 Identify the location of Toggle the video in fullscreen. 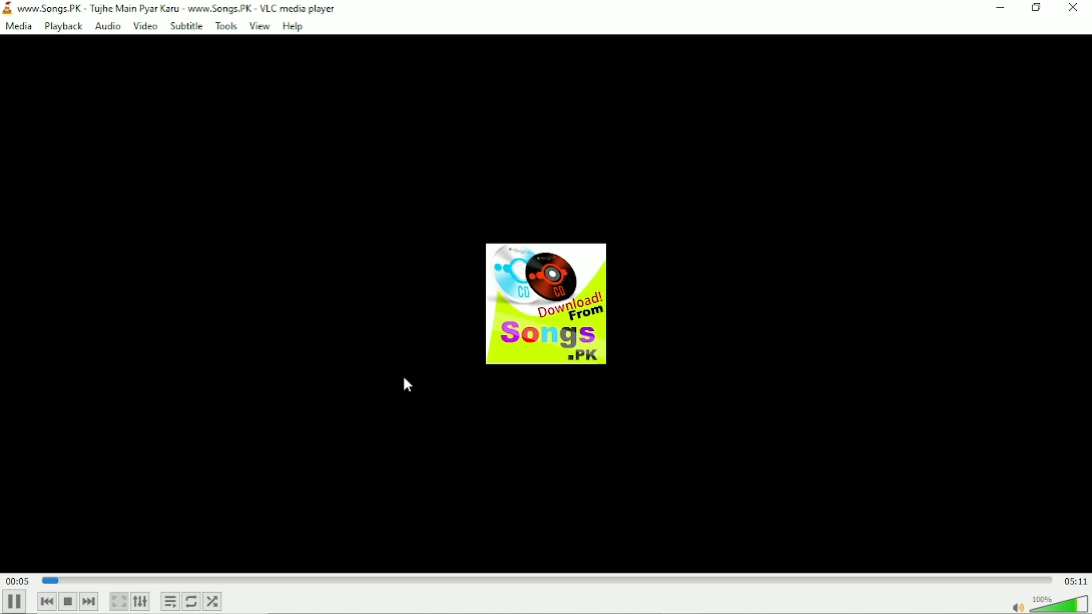
(118, 602).